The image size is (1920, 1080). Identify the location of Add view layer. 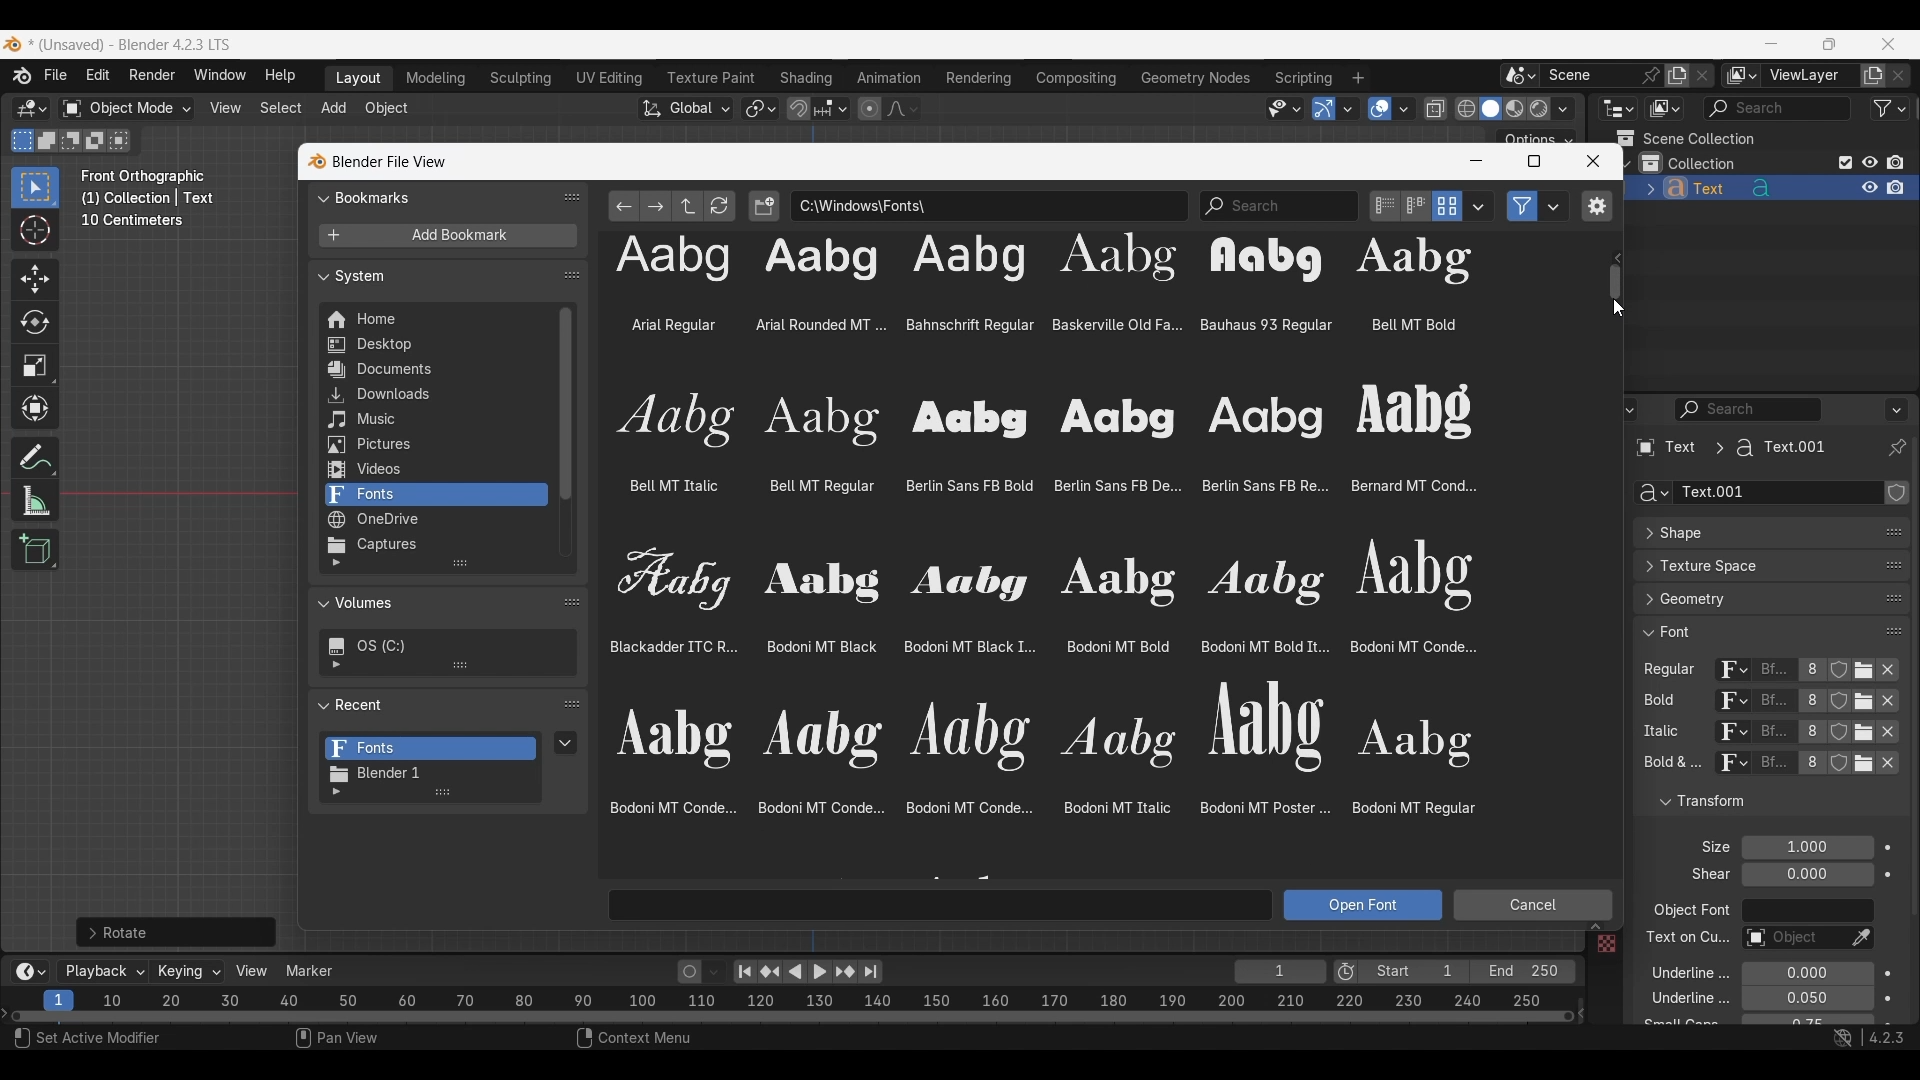
(1873, 76).